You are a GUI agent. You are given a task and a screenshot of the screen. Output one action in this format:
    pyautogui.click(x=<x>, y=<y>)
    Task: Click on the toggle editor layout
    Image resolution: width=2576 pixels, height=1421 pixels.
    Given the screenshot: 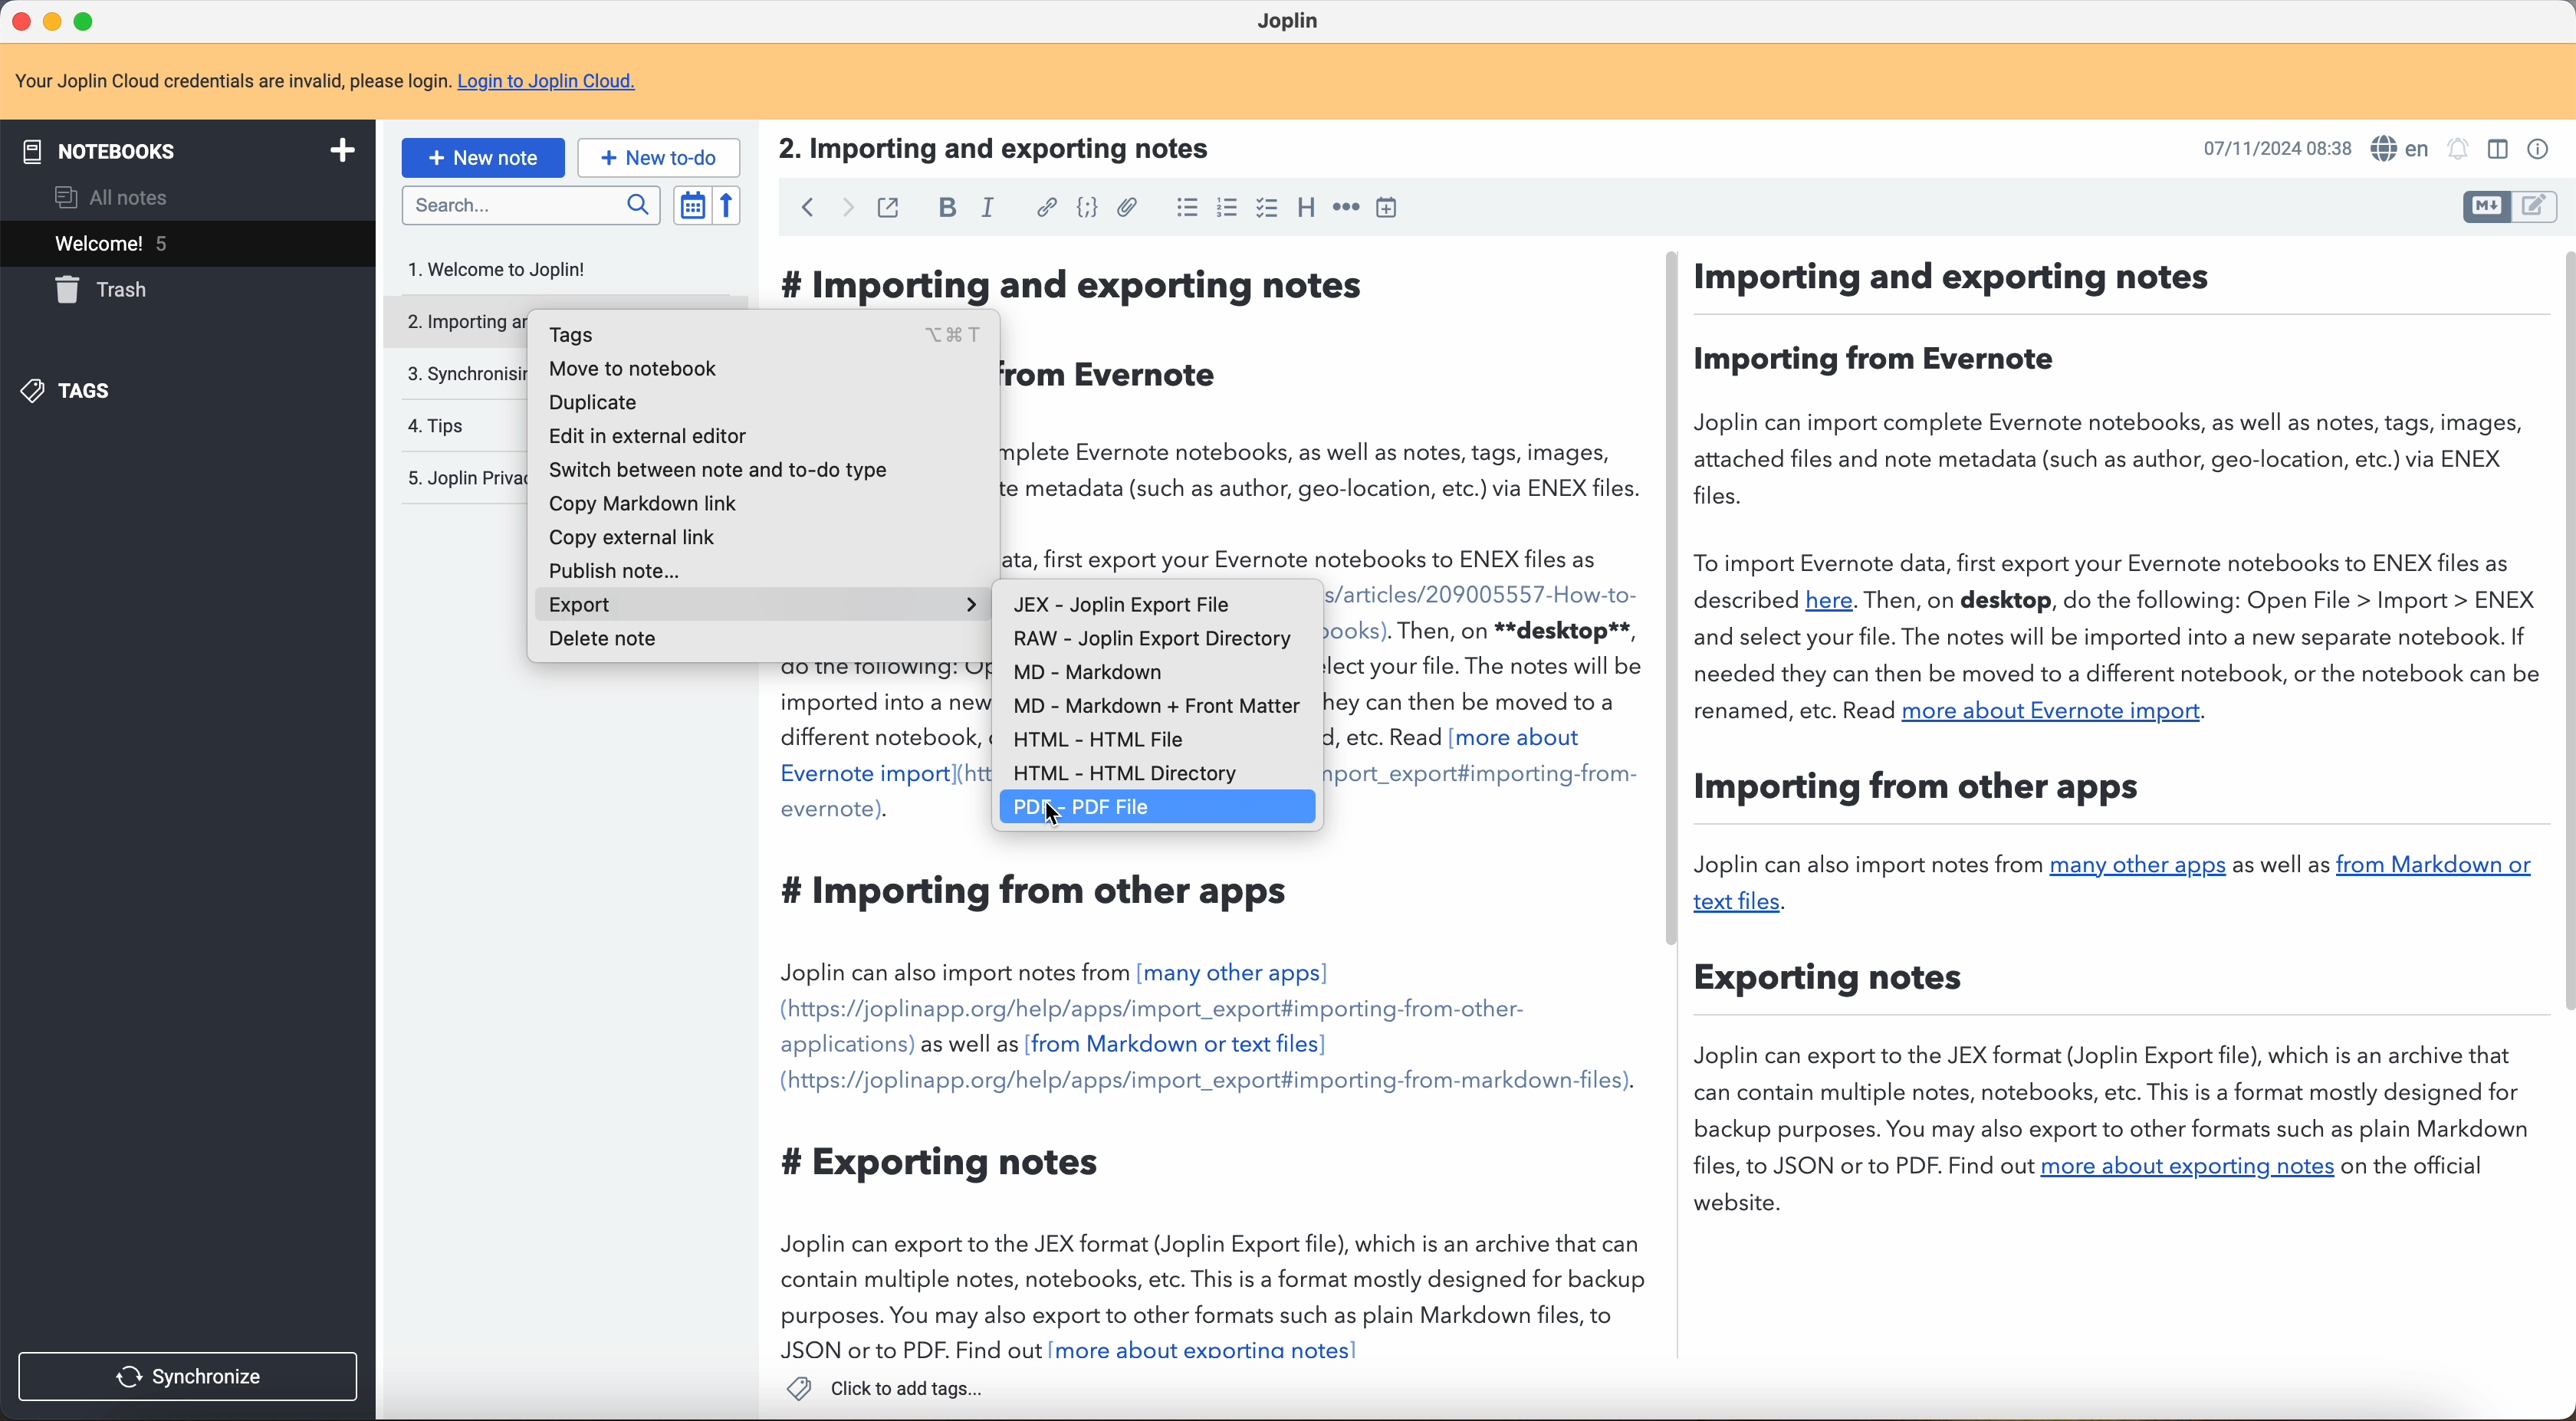 What is the action you would take?
    pyautogui.click(x=2494, y=150)
    